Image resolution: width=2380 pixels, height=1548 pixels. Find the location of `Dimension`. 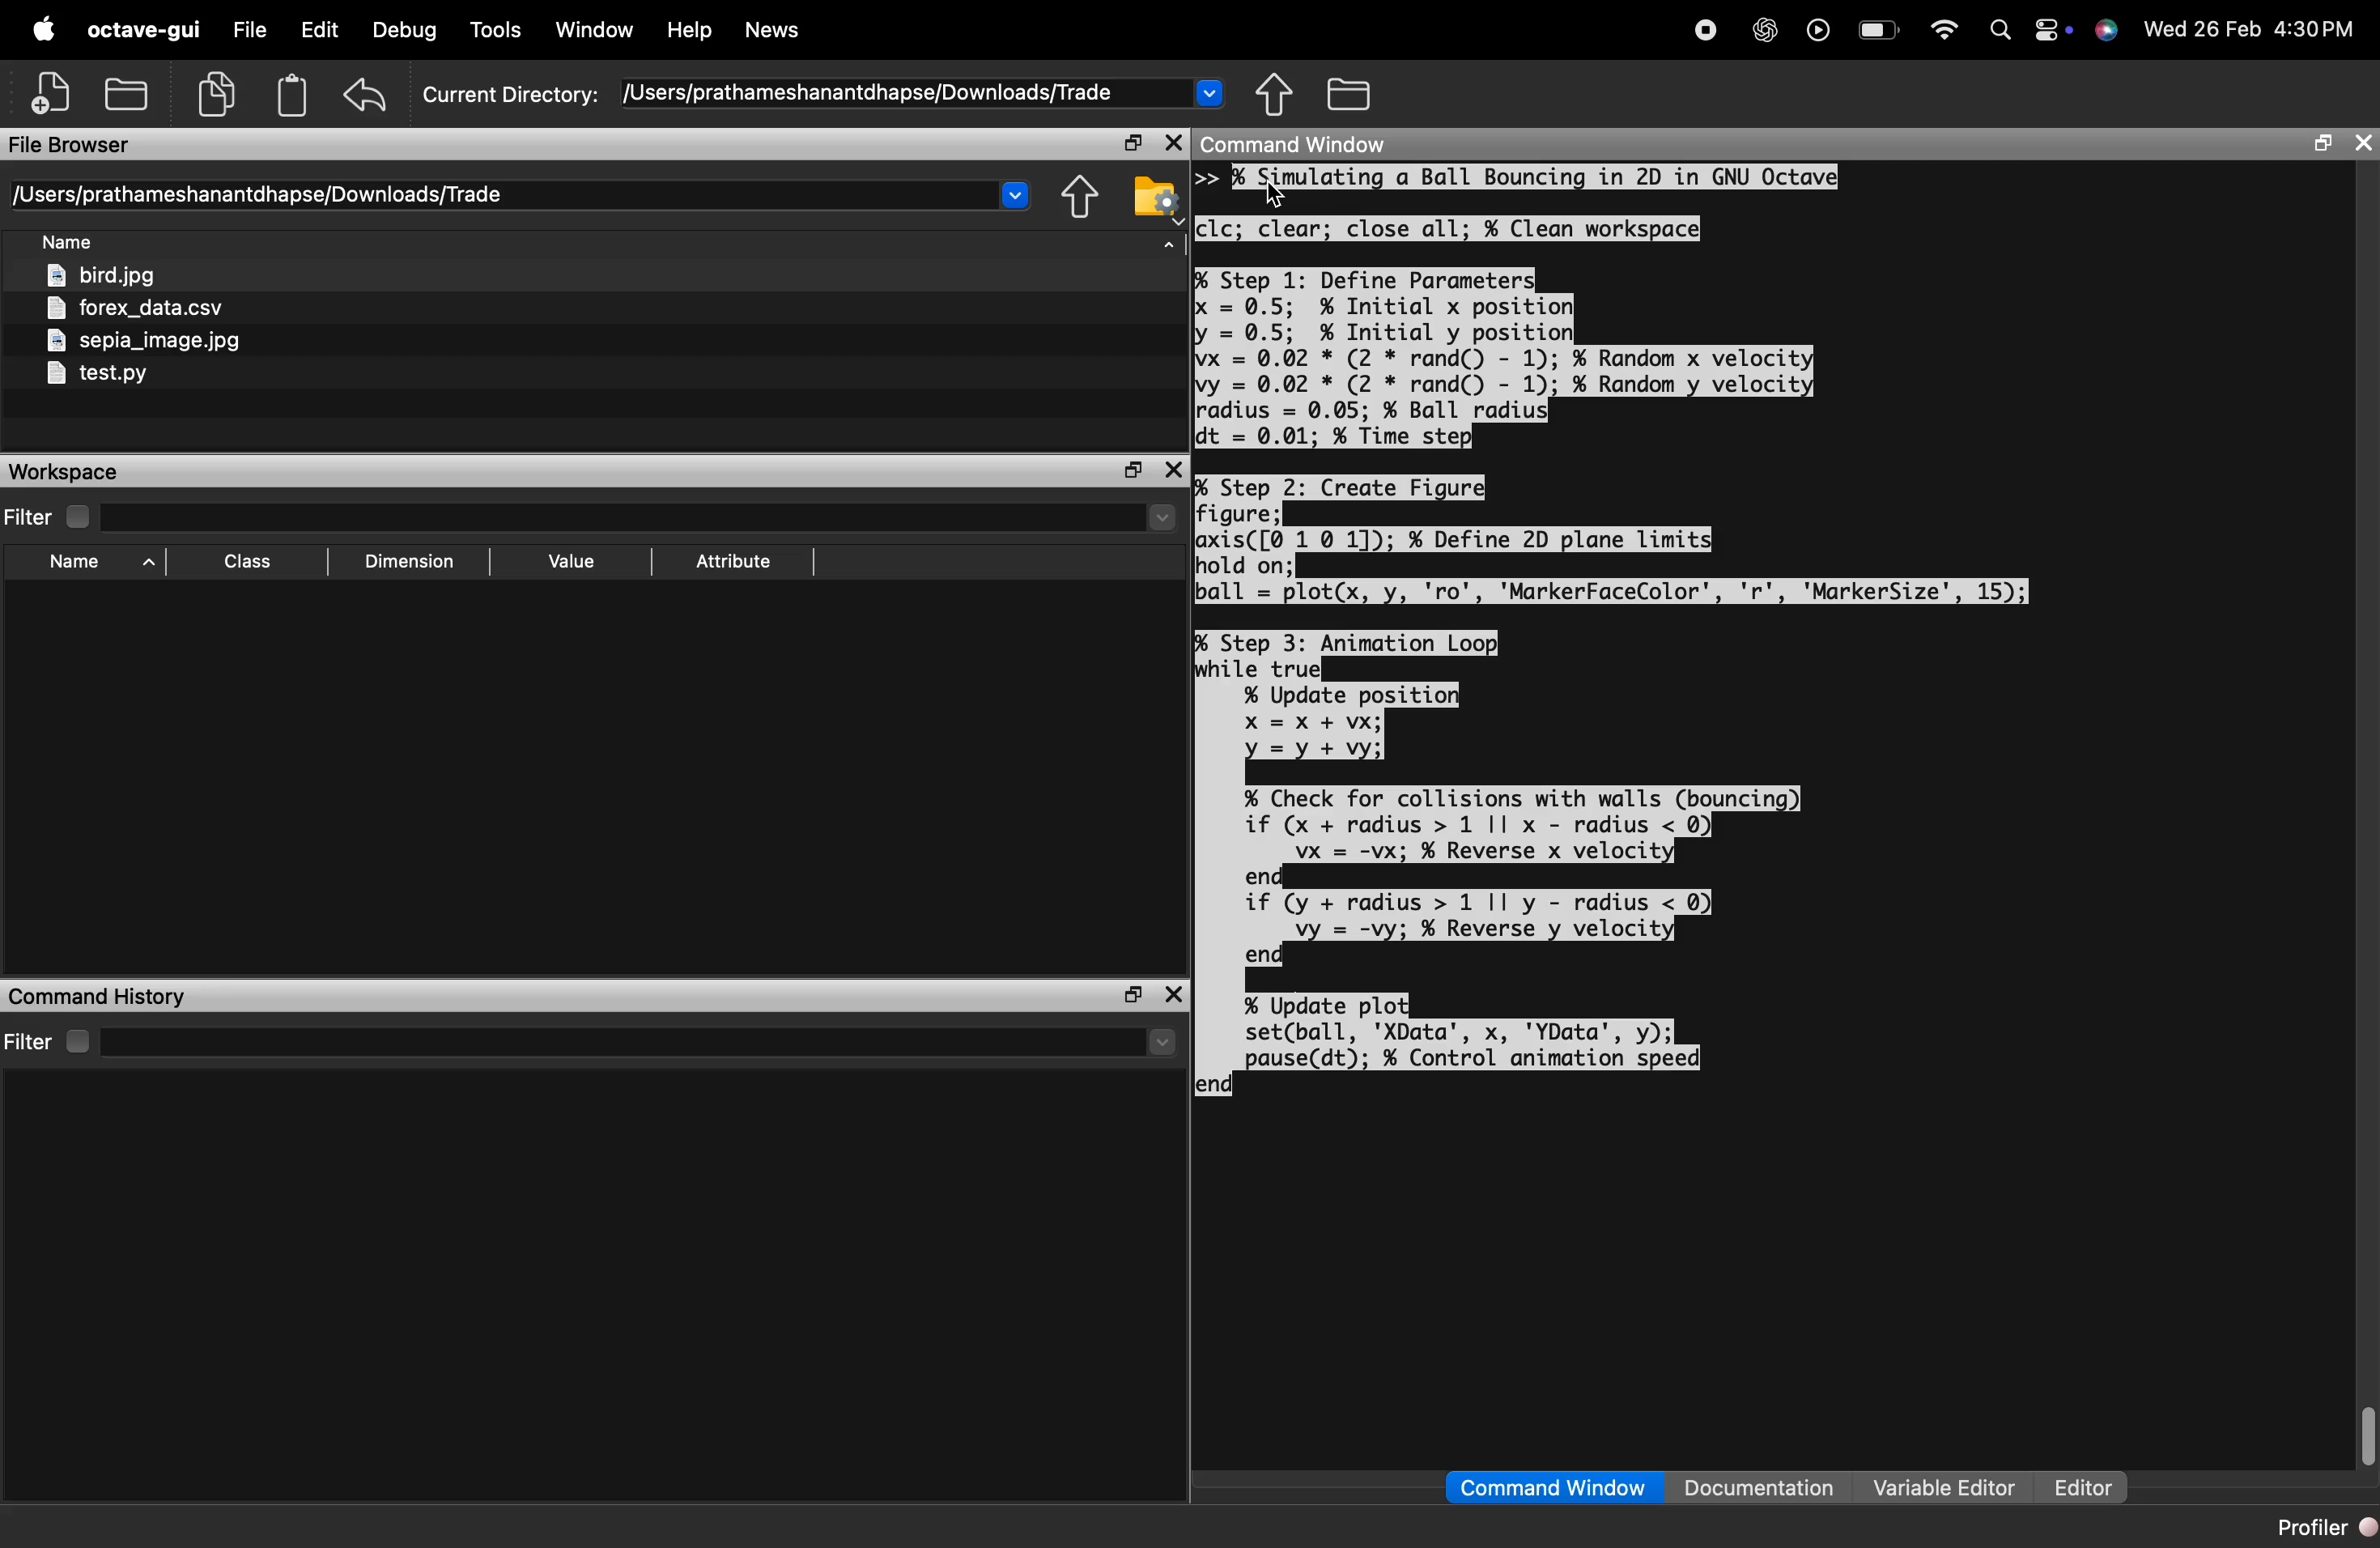

Dimension is located at coordinates (410, 562).